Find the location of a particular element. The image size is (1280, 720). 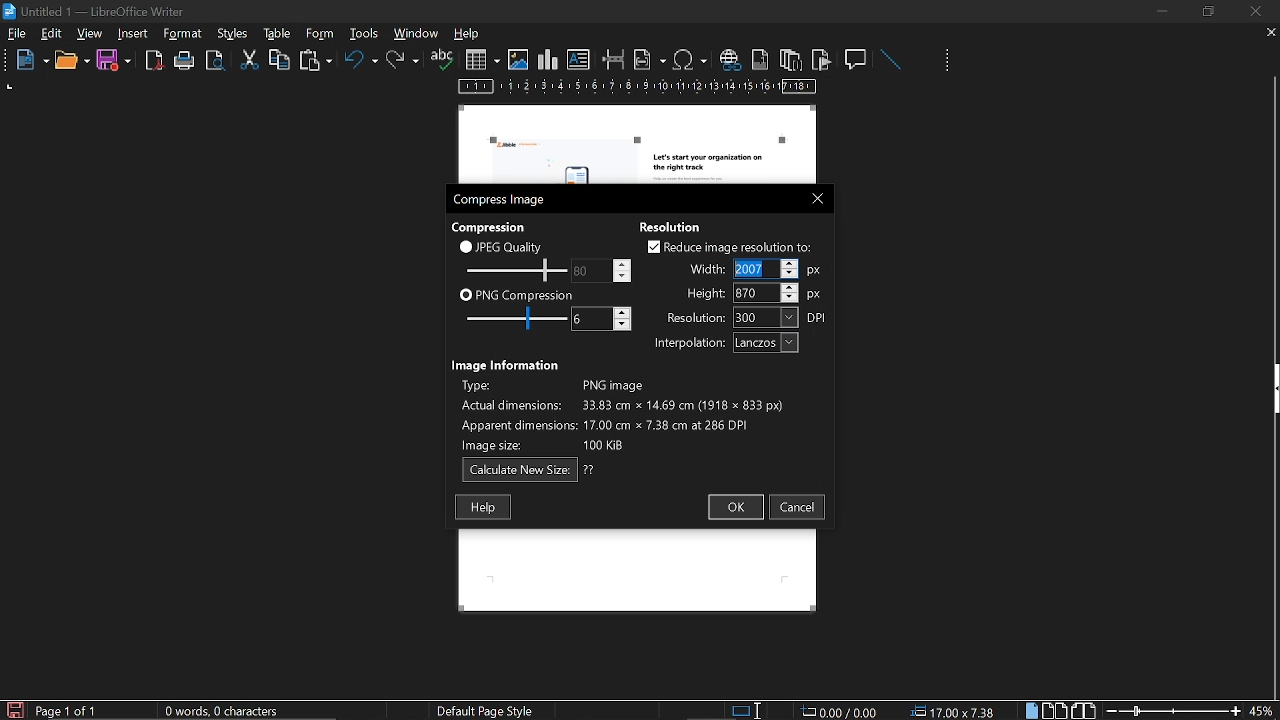

insert symbol is located at coordinates (690, 59).